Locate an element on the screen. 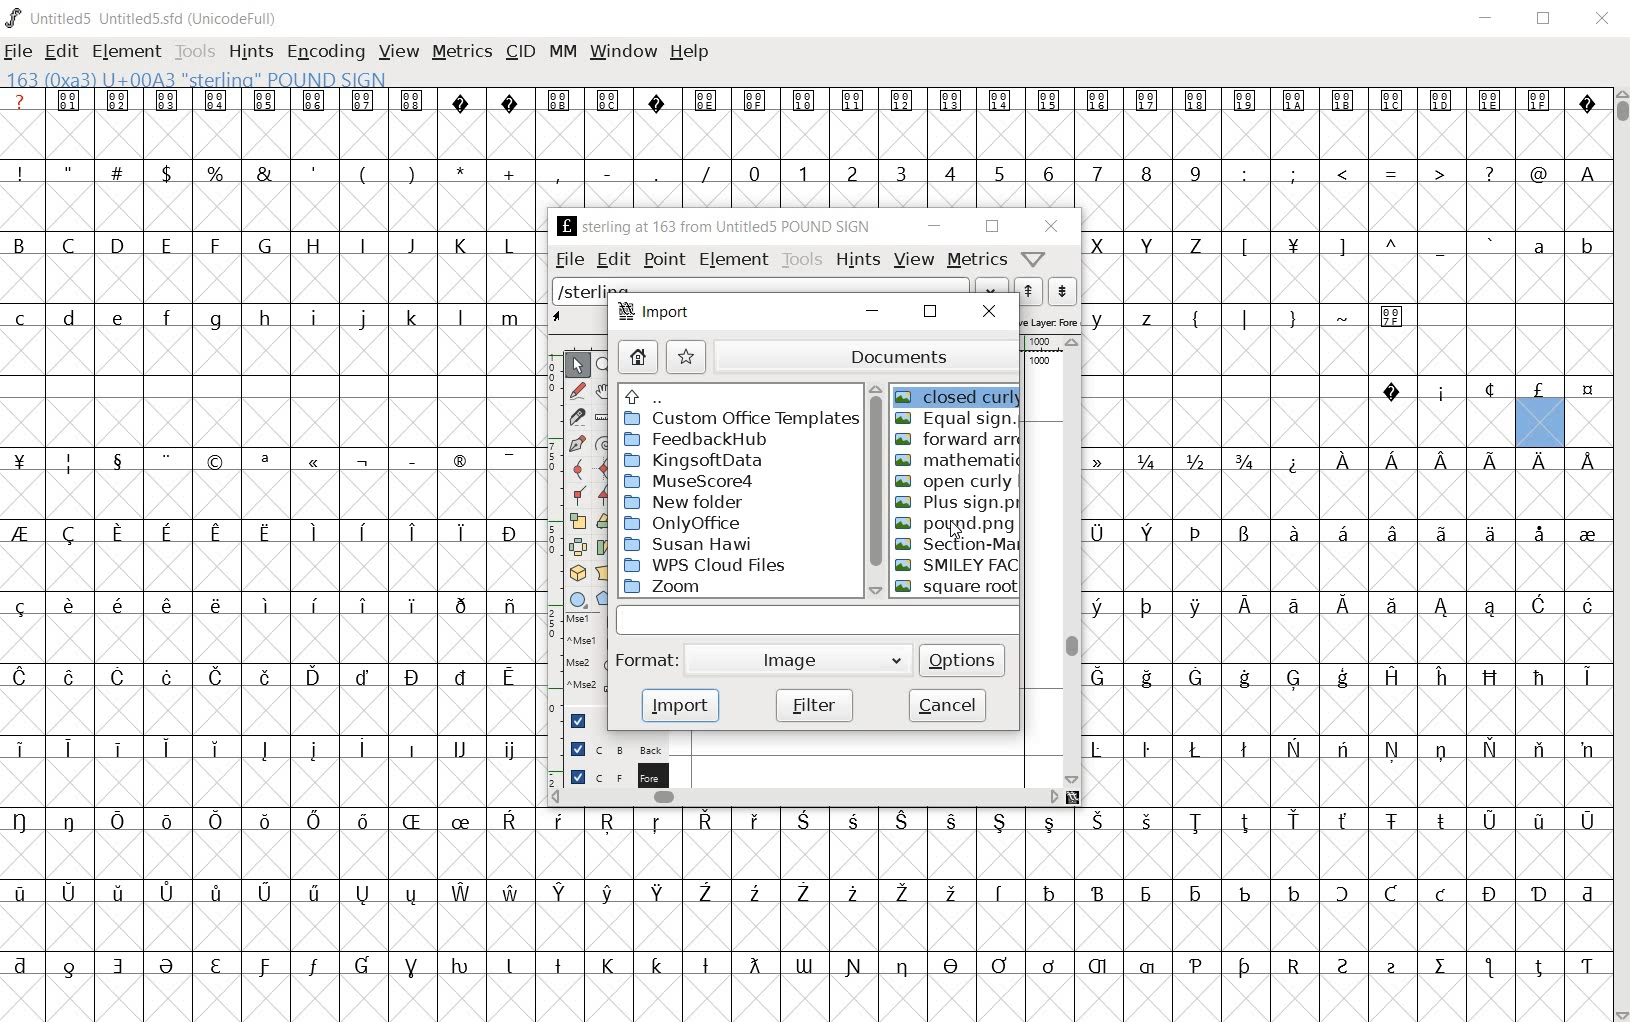  minimize is located at coordinates (933, 226).